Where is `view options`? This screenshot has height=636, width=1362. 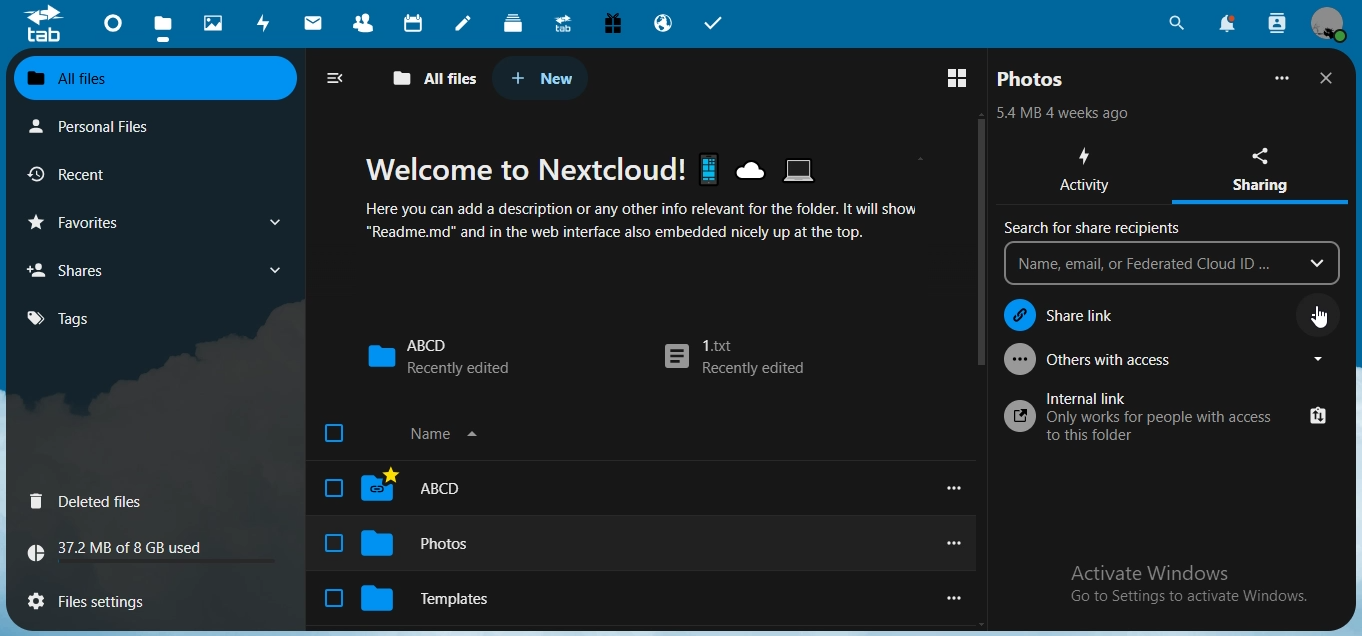 view options is located at coordinates (958, 491).